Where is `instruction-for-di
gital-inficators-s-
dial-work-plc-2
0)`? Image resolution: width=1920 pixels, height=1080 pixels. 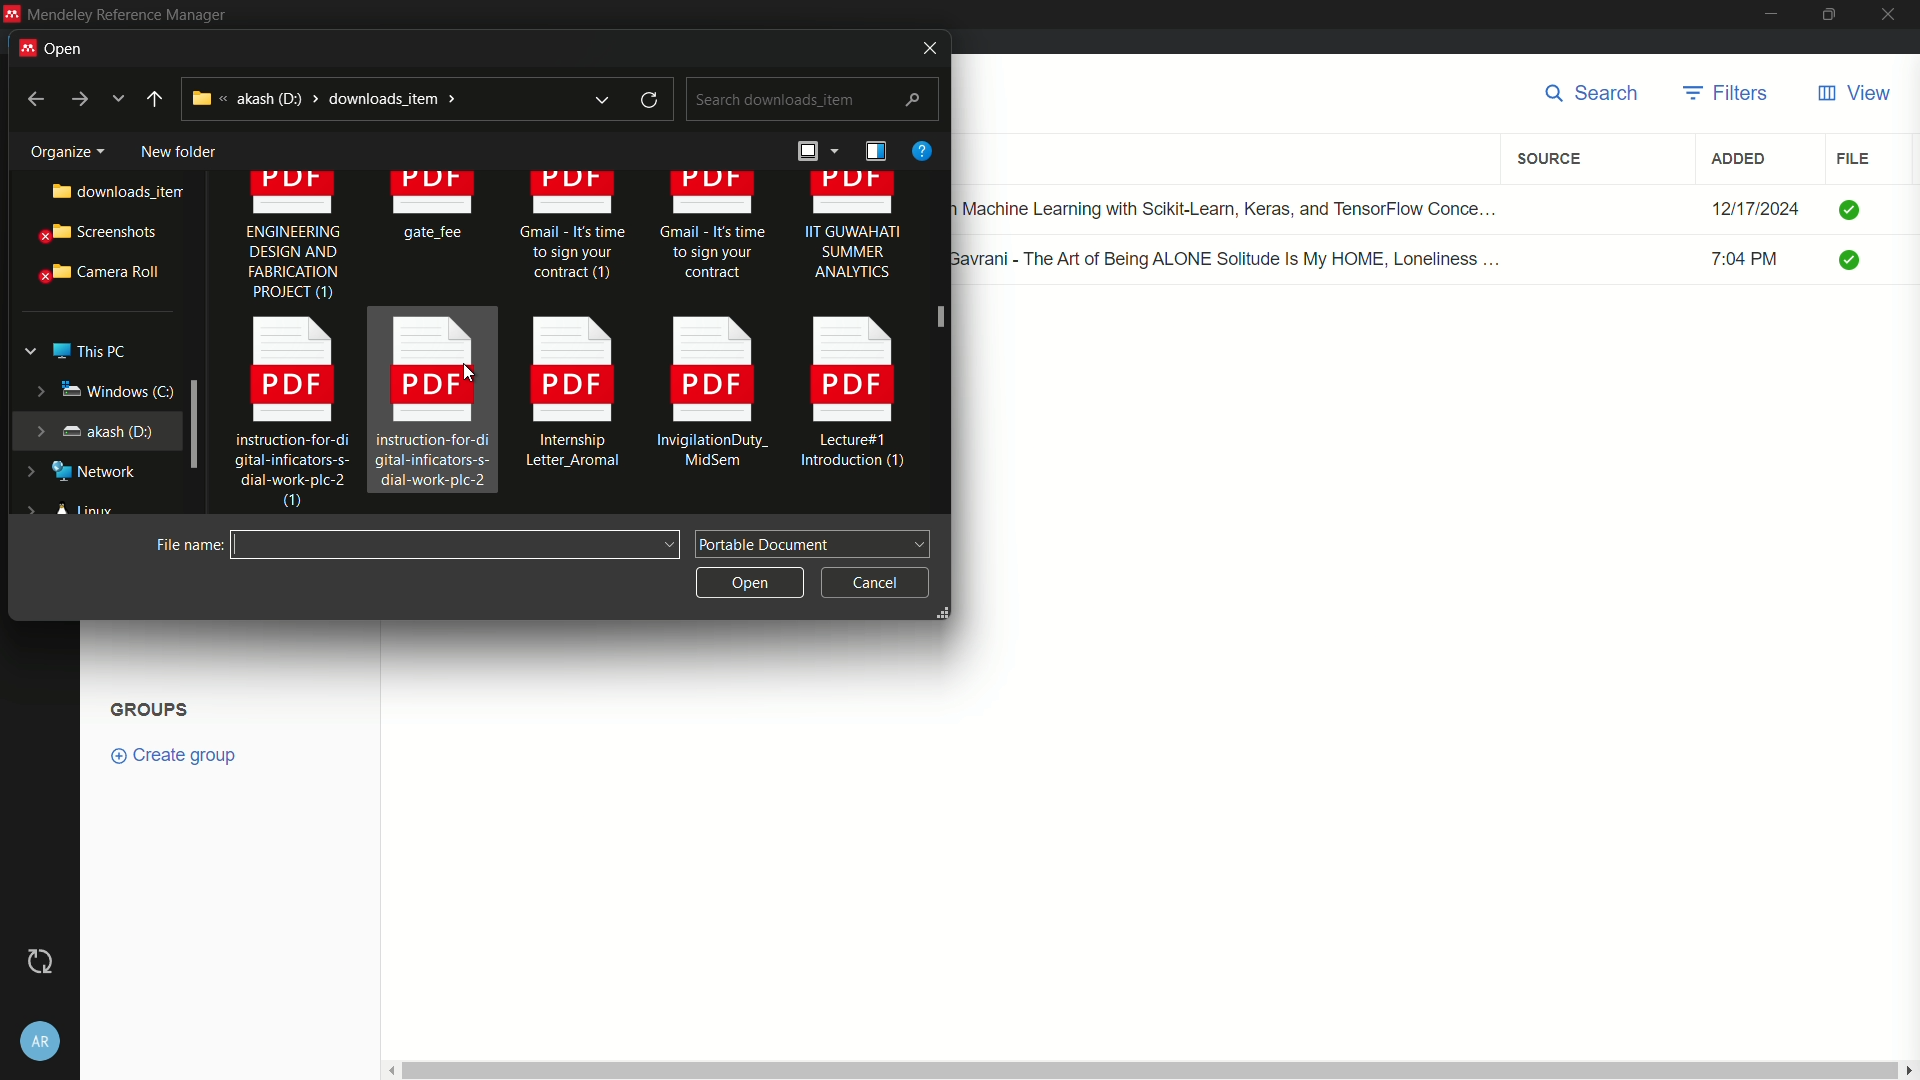 instruction-for-di
gital-inficators-s-
dial-work-plc-2
0) is located at coordinates (282, 415).